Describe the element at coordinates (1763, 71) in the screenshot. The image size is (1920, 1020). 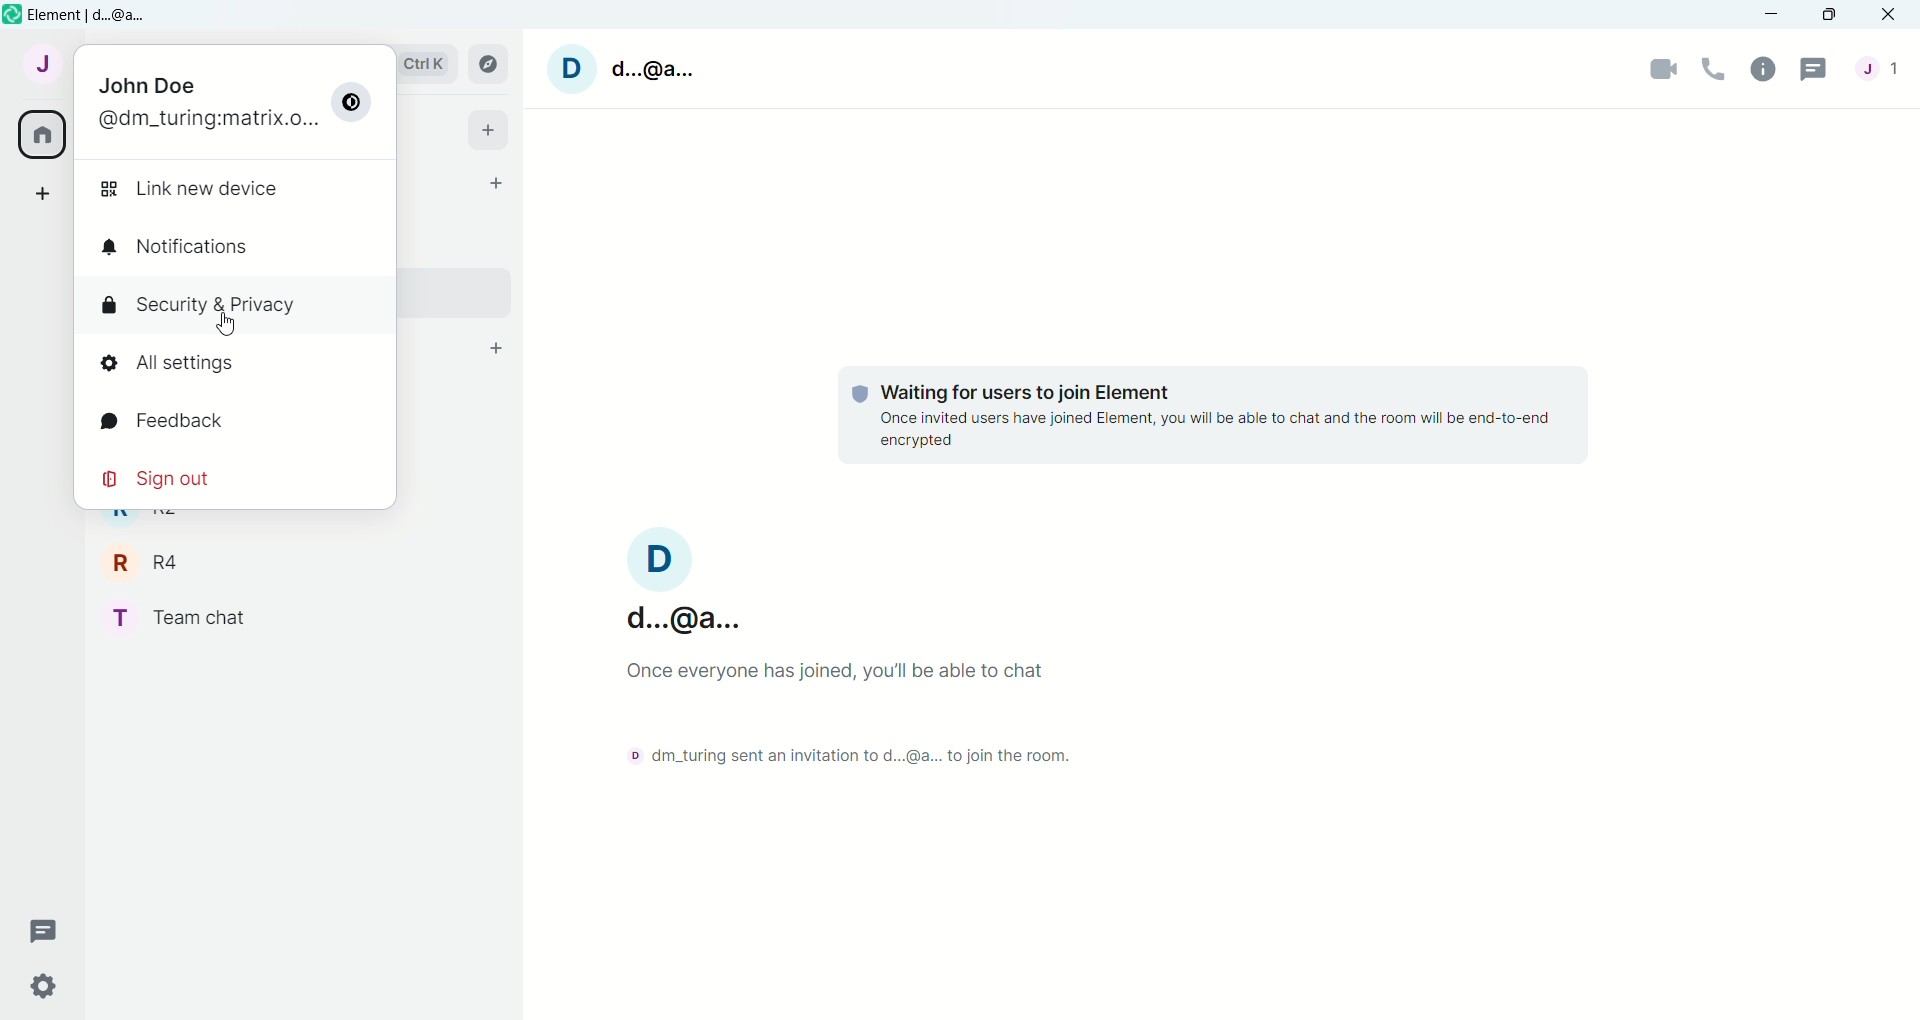
I see `info` at that location.